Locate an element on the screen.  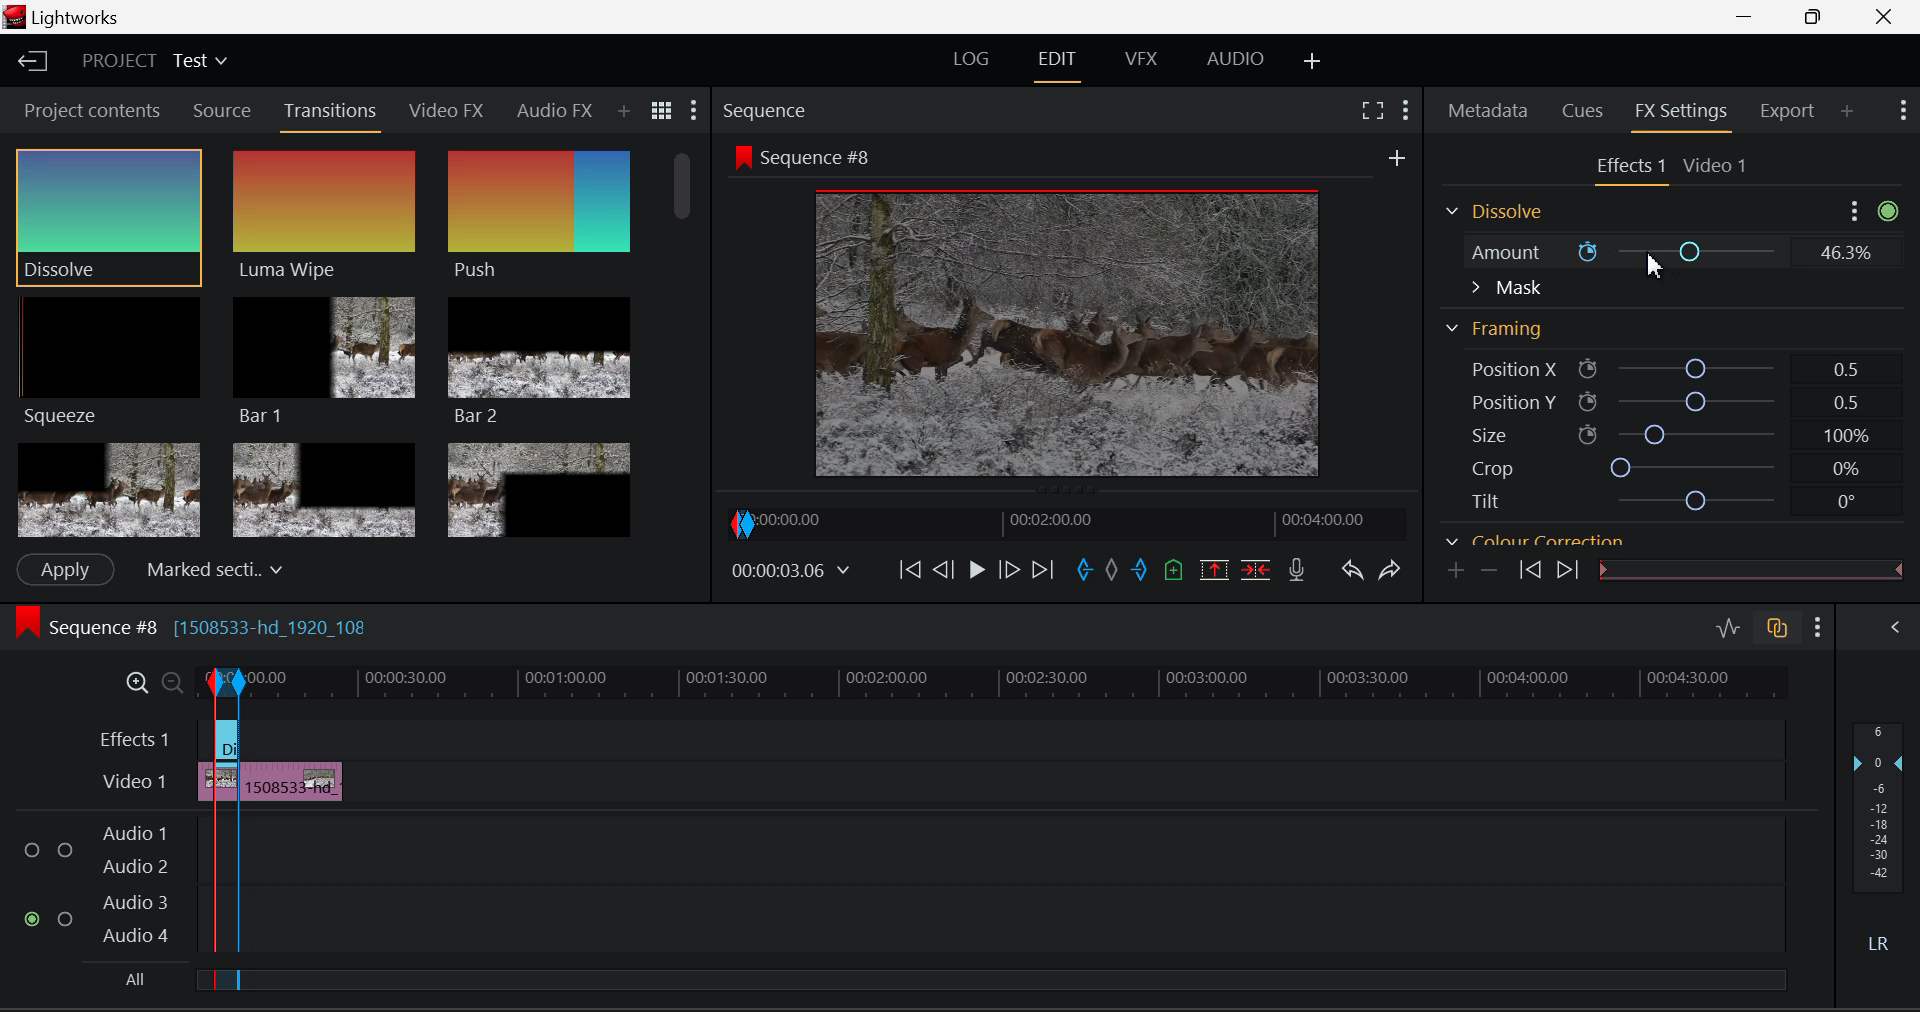
Gamma is located at coordinates (1642, 540).